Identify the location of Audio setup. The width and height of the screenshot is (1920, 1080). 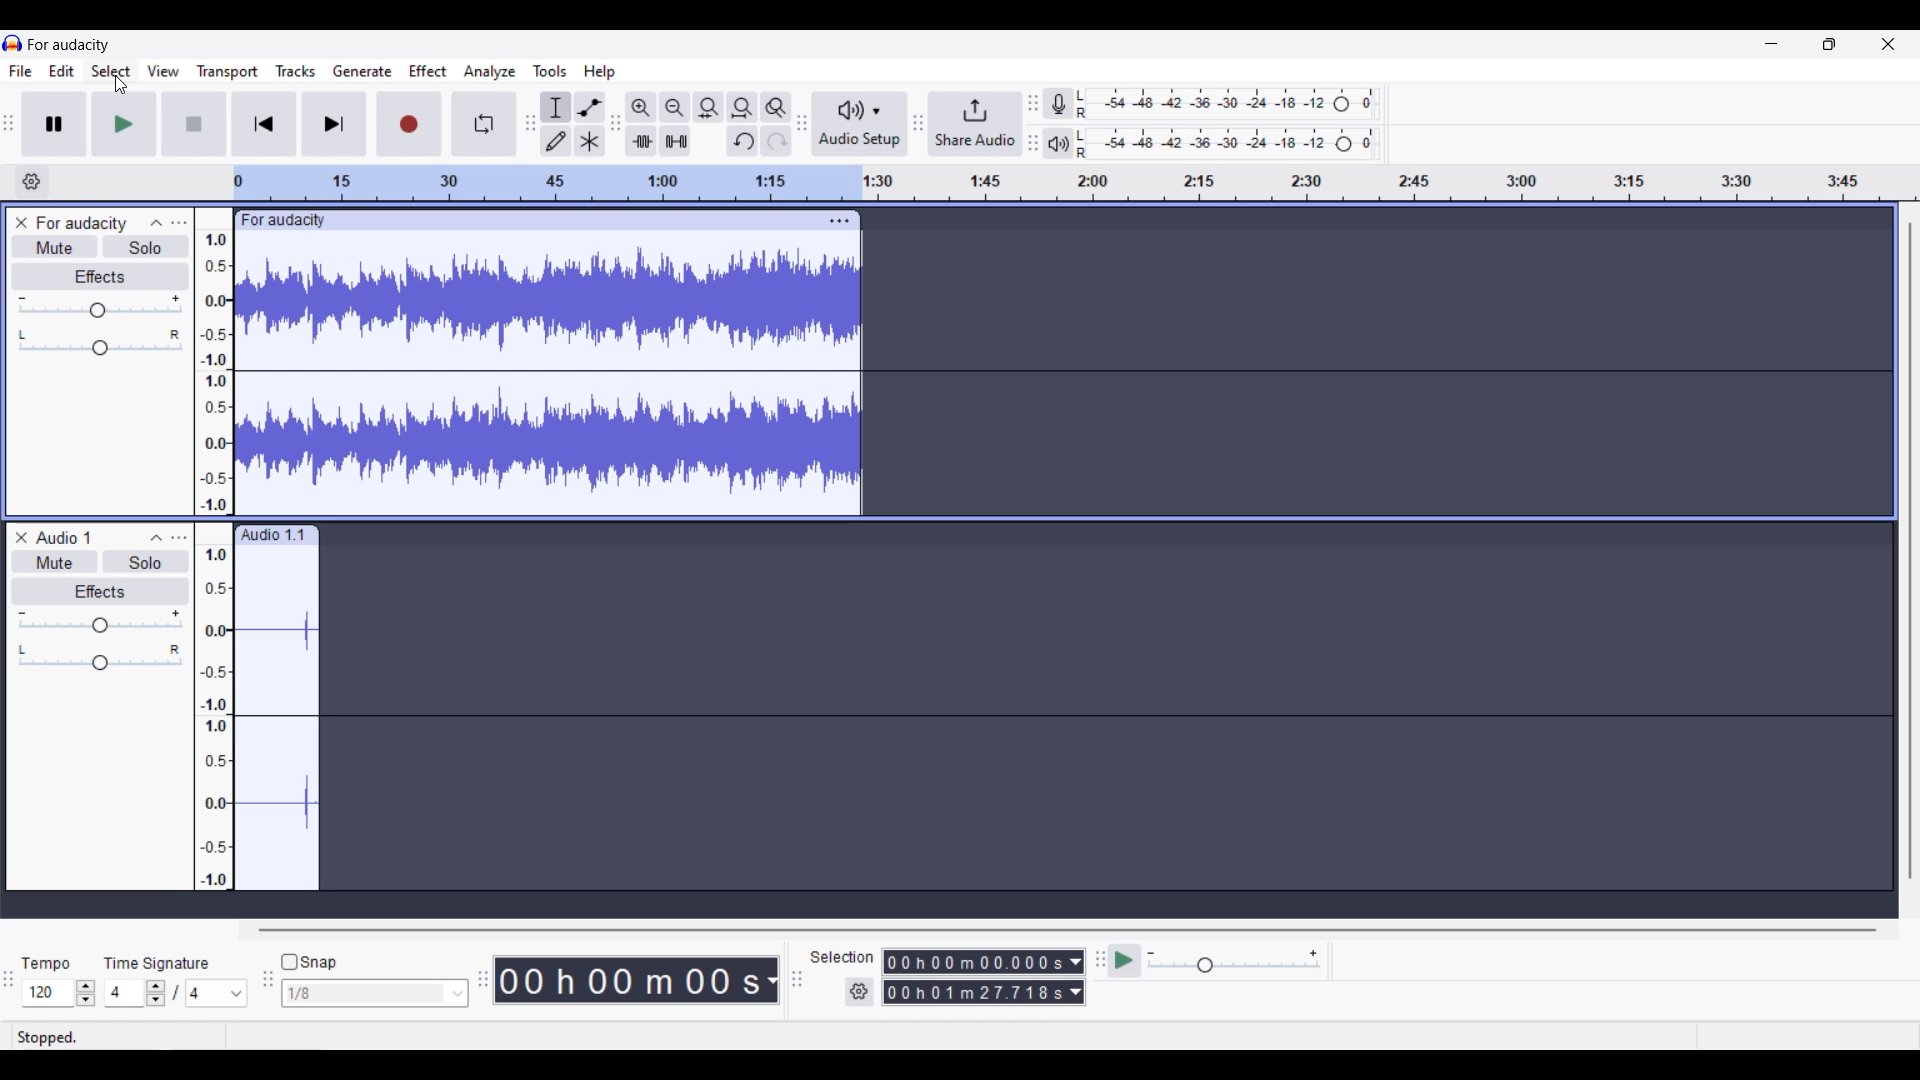
(860, 124).